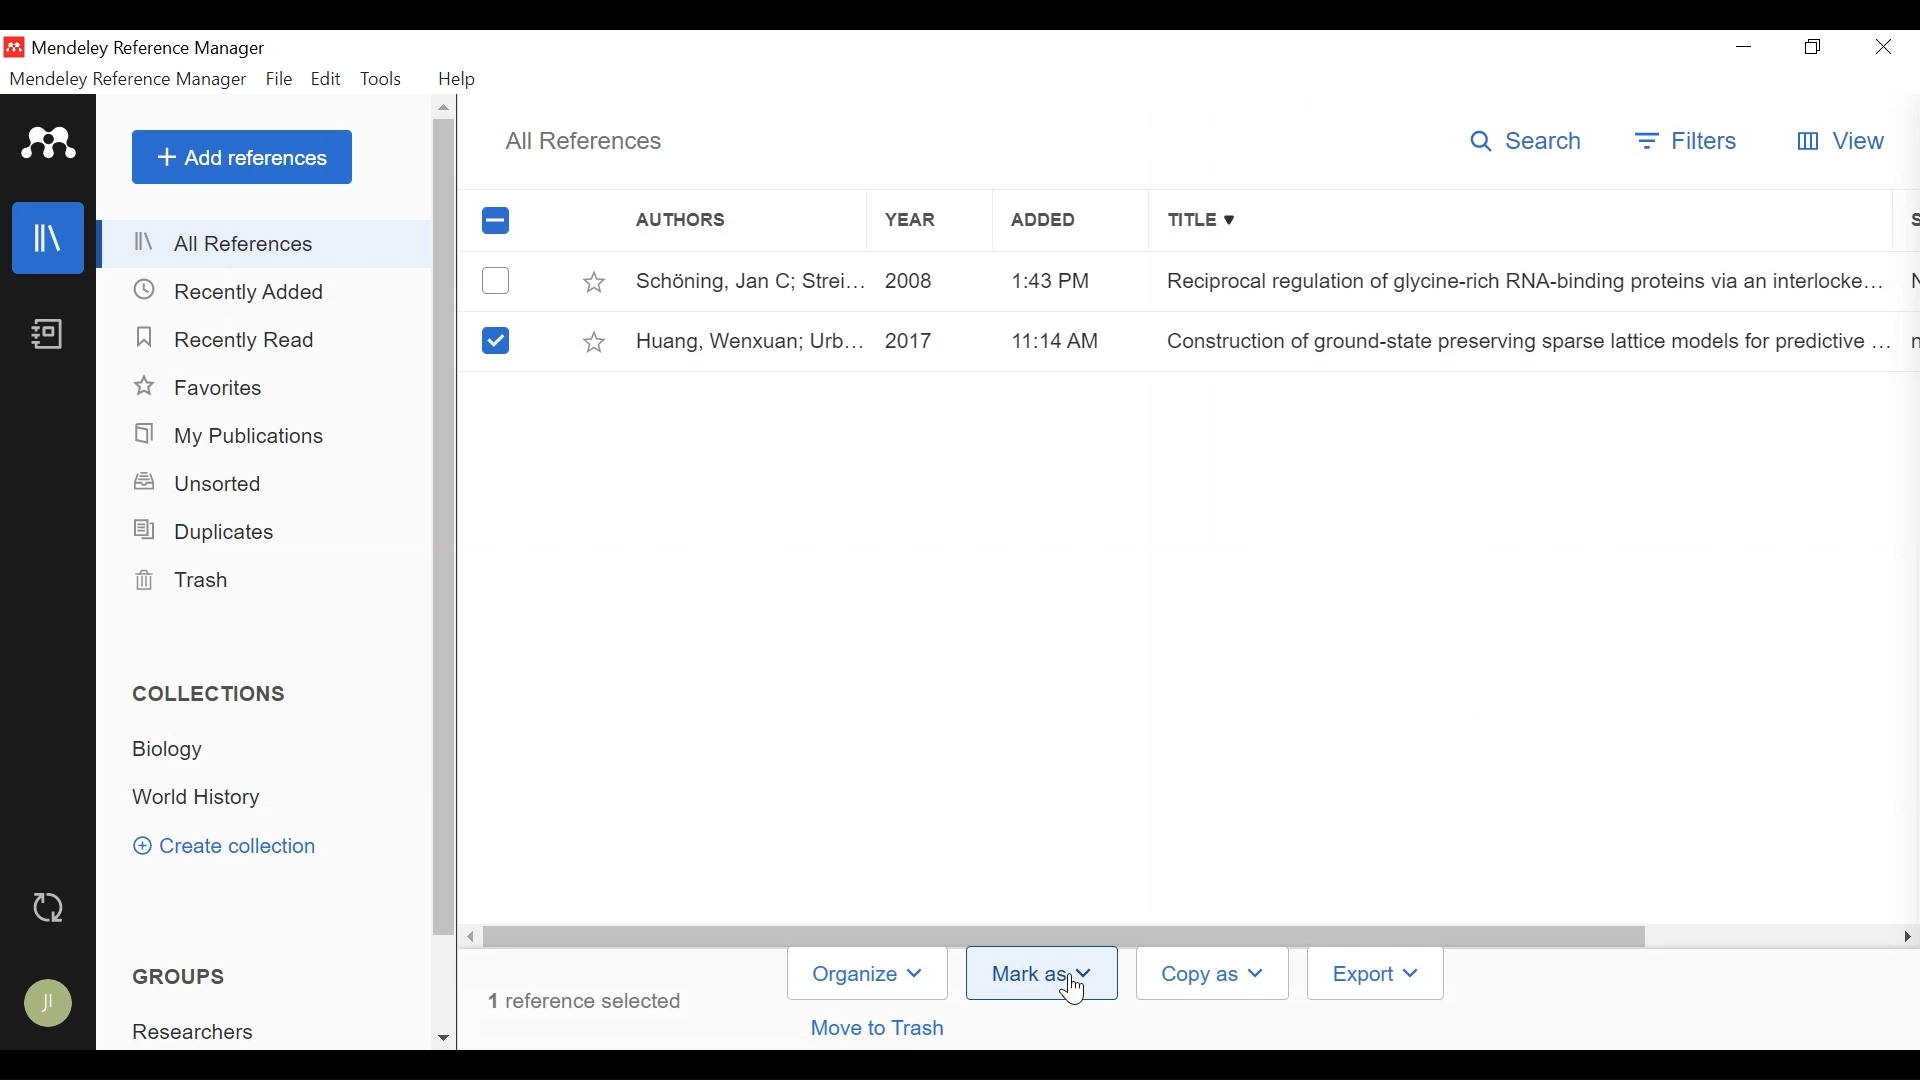  I want to click on Mendeley Logo, so click(51, 147).